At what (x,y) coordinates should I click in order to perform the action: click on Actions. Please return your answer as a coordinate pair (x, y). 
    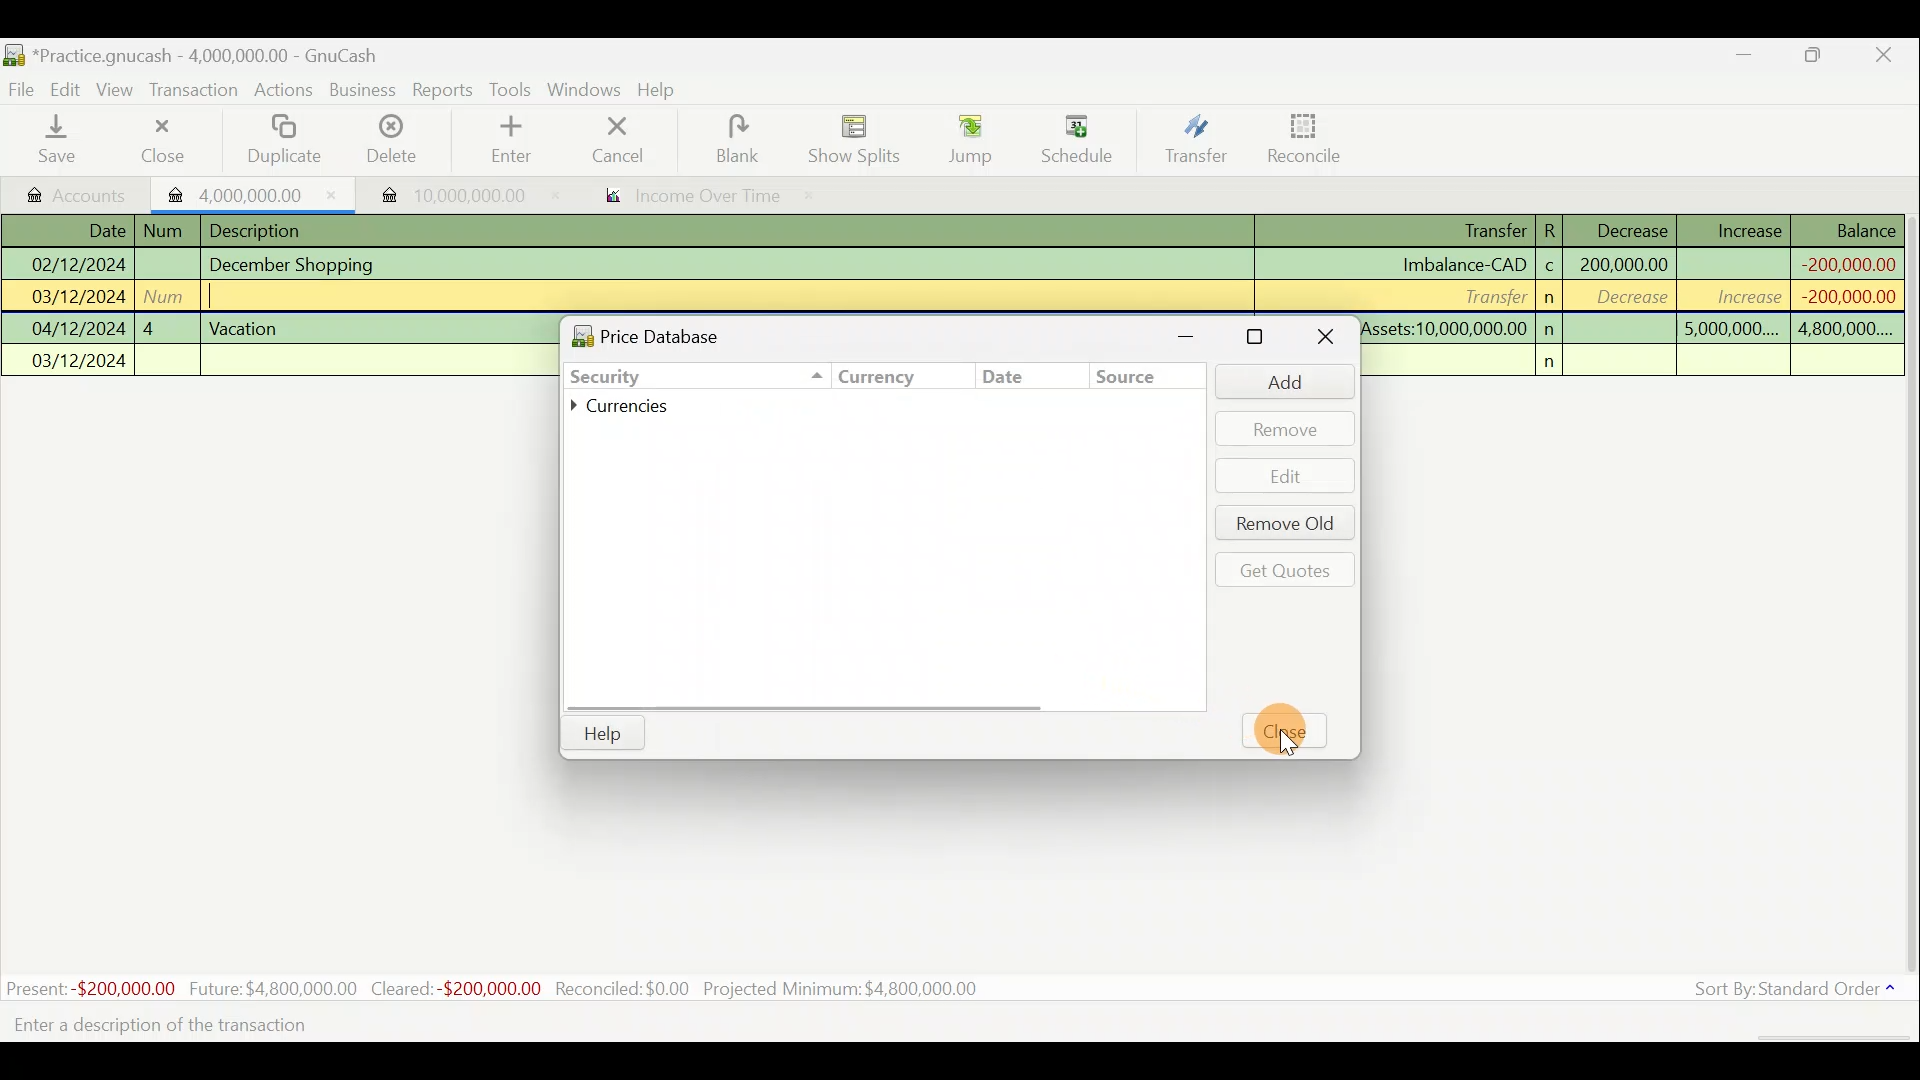
    Looking at the image, I should click on (286, 91).